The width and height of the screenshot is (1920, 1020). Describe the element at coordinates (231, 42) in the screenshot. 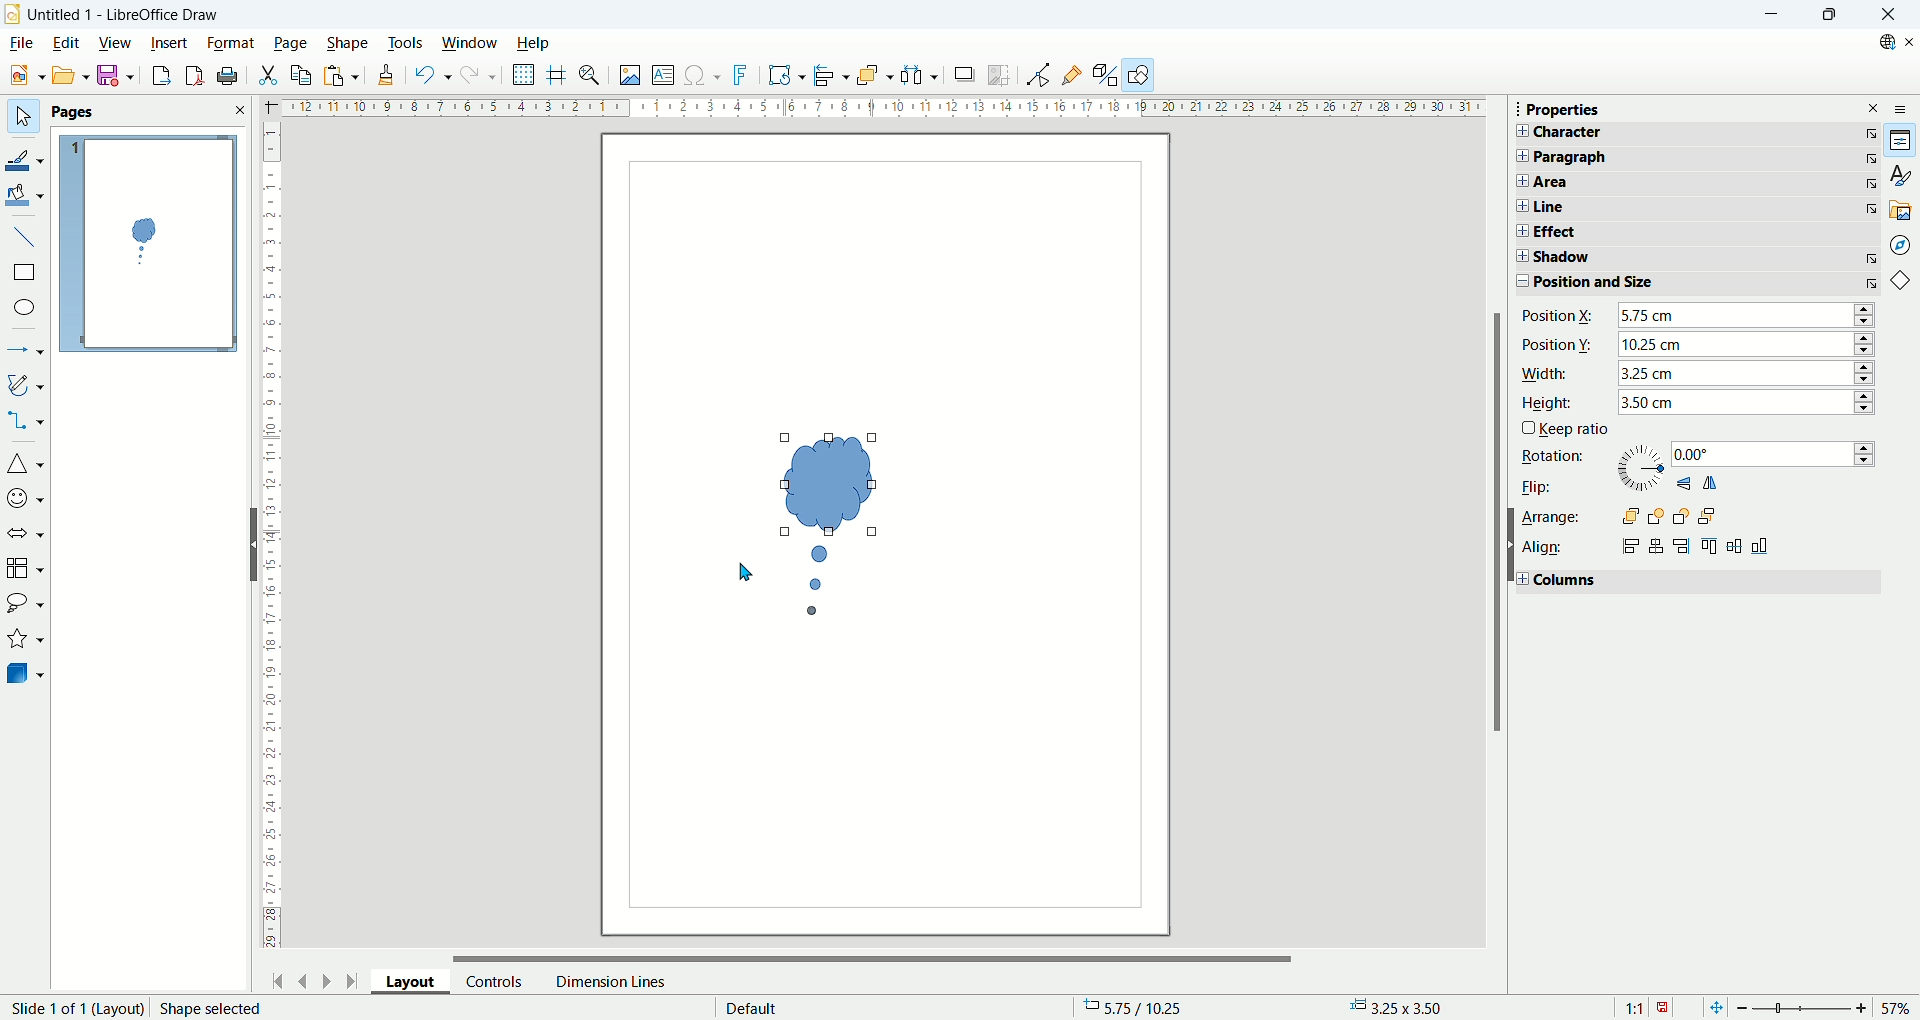

I see `format` at that location.